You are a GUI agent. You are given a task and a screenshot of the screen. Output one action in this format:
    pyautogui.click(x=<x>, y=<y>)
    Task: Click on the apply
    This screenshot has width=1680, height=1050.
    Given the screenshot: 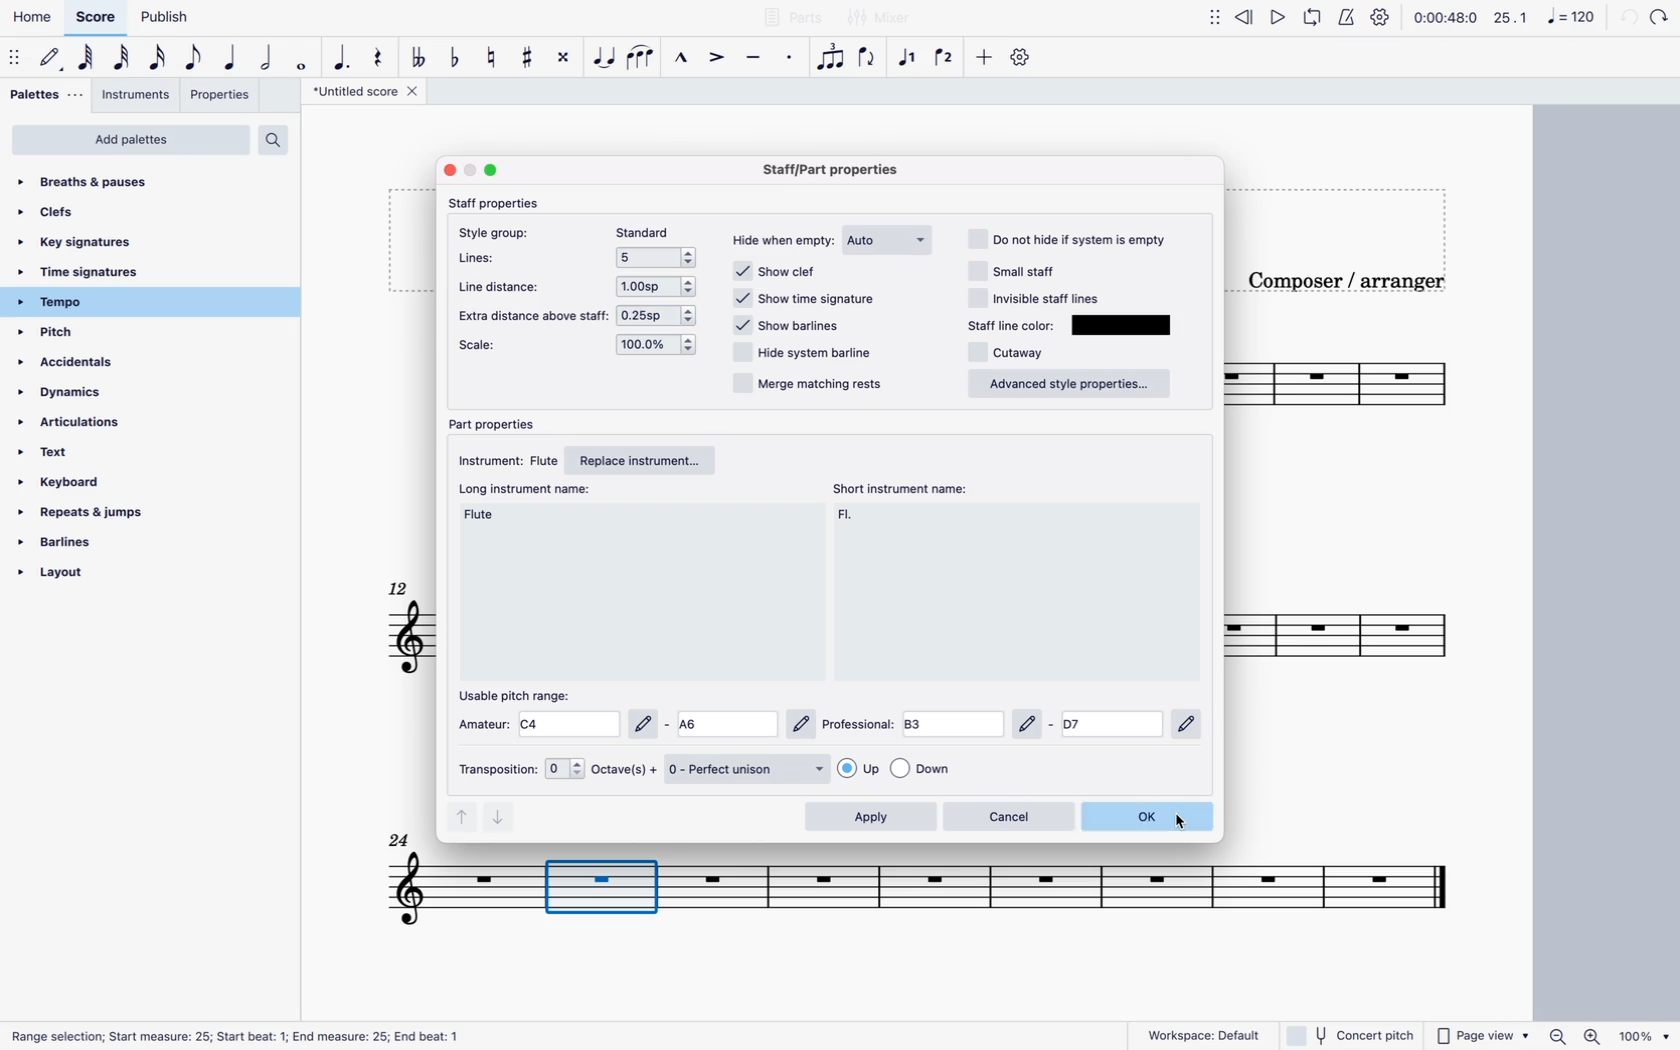 What is the action you would take?
    pyautogui.click(x=870, y=817)
    